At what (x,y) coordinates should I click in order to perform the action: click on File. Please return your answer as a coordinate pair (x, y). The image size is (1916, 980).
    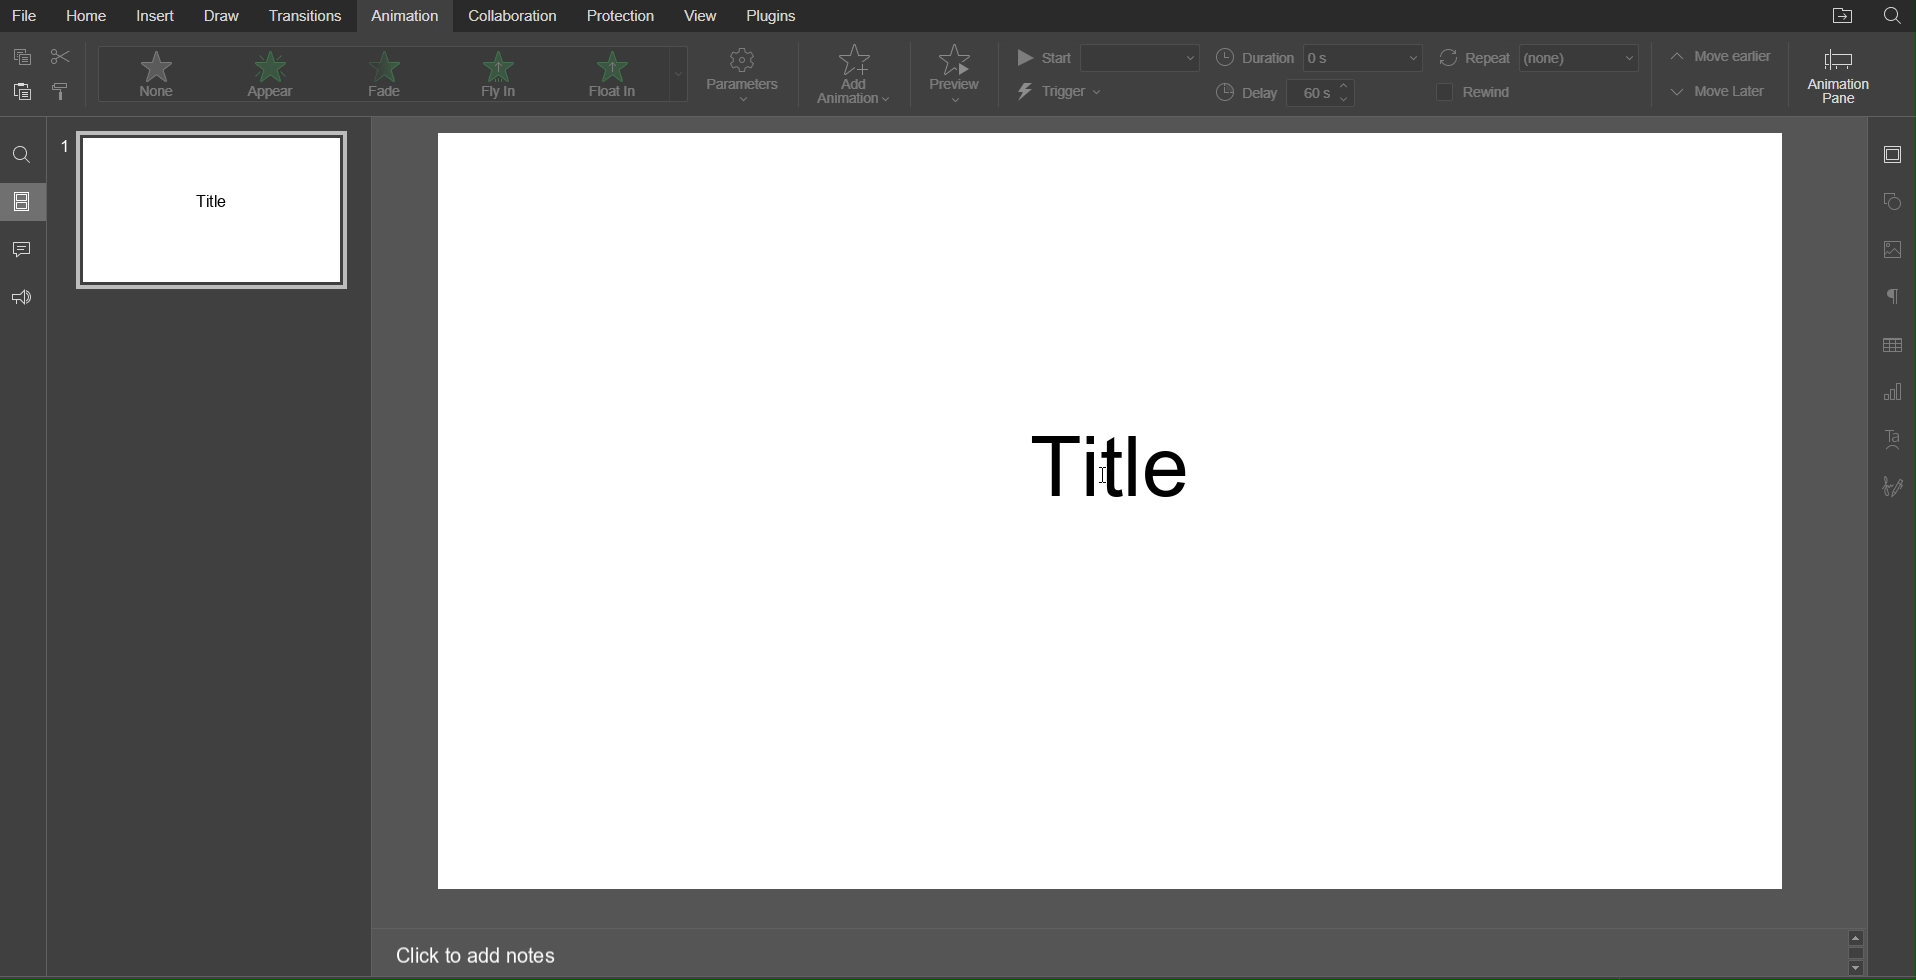
    Looking at the image, I should click on (25, 15).